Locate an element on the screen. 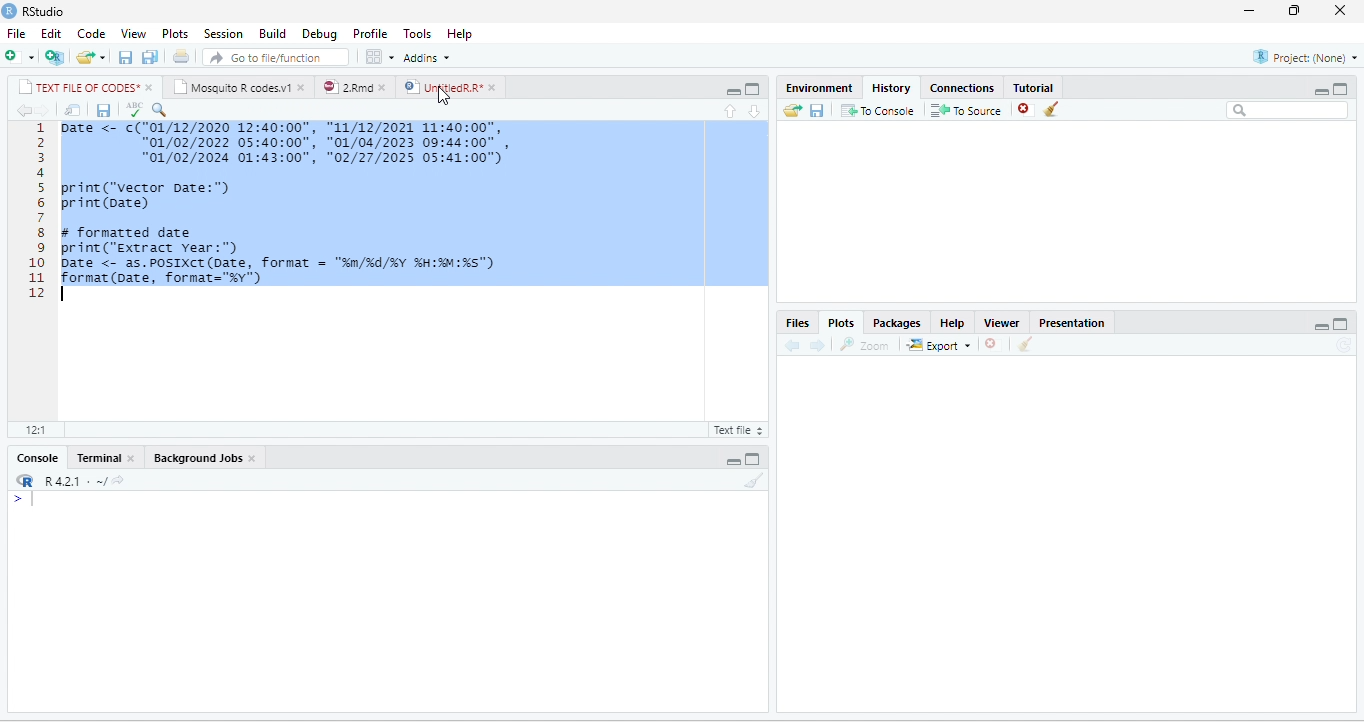  12:1 is located at coordinates (35, 430).